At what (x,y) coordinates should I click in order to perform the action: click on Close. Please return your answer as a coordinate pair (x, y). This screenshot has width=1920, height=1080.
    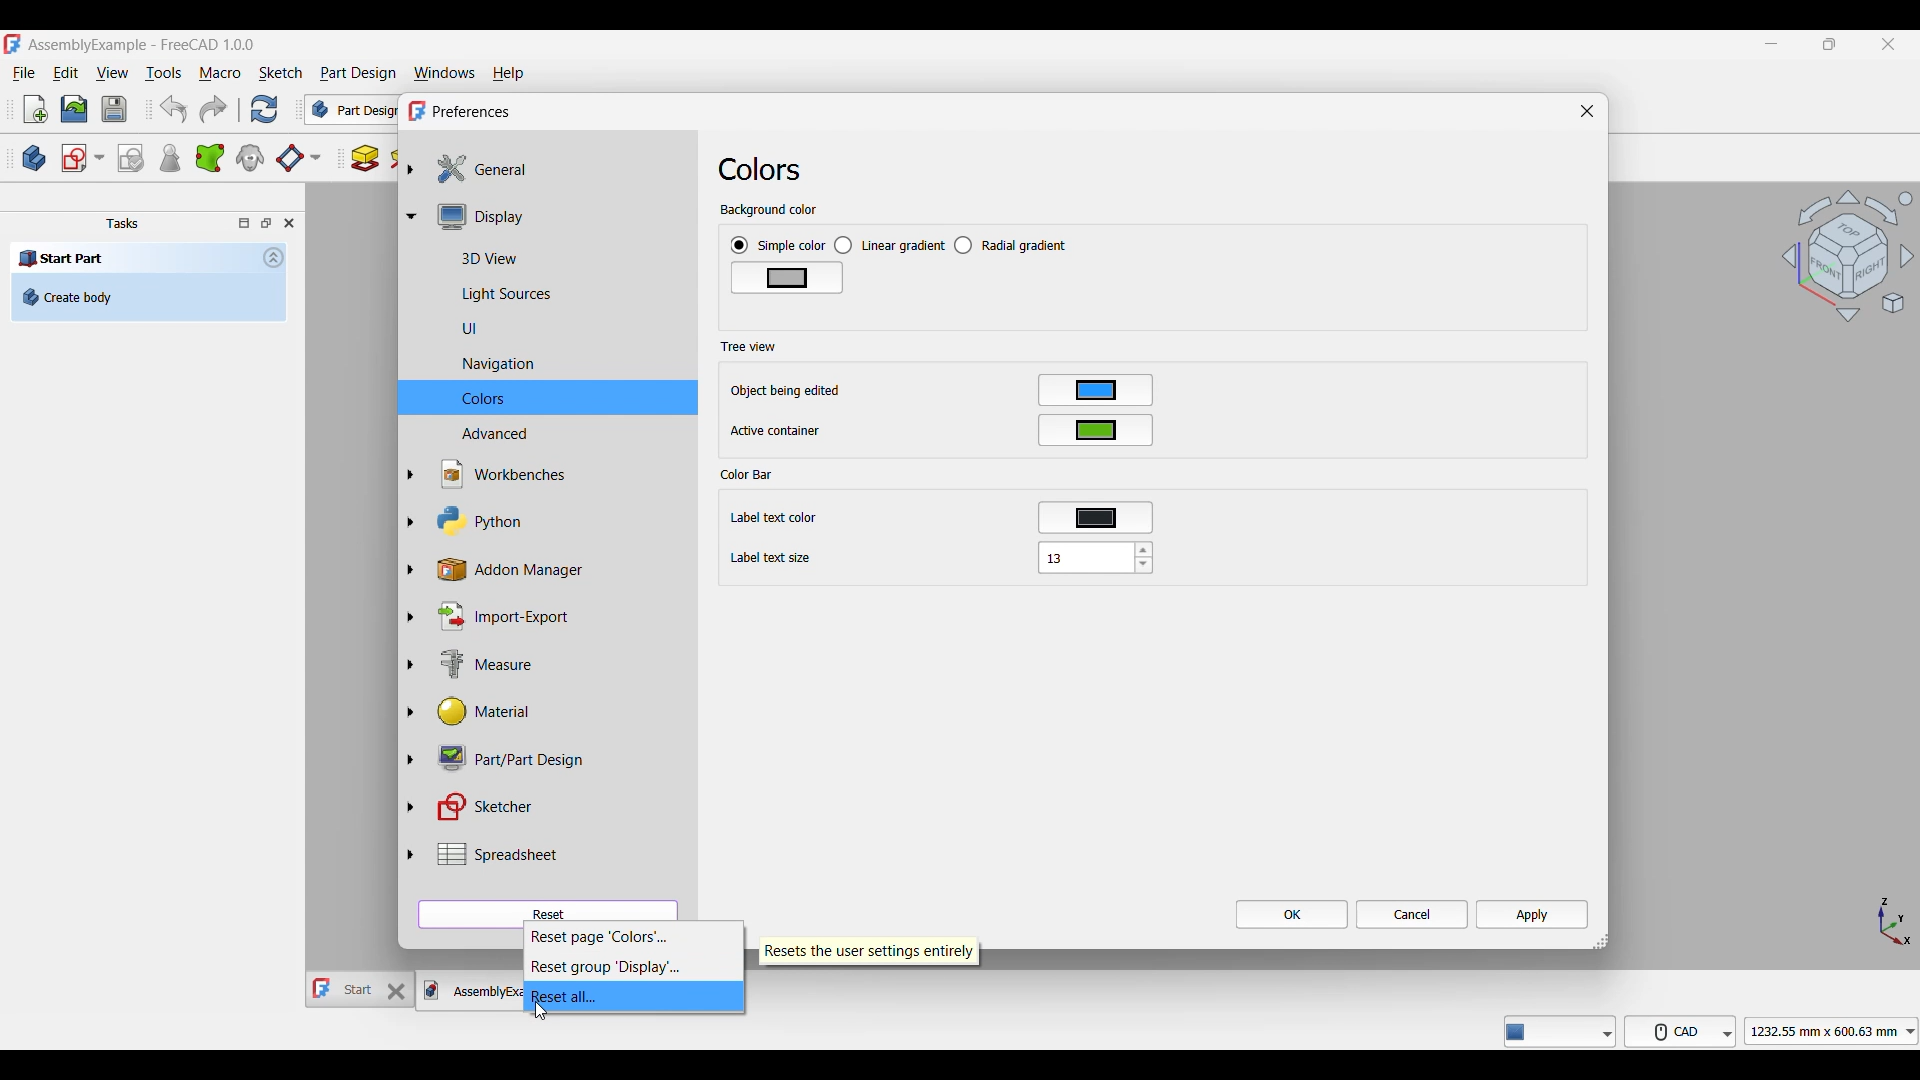
    Looking at the image, I should click on (1588, 110).